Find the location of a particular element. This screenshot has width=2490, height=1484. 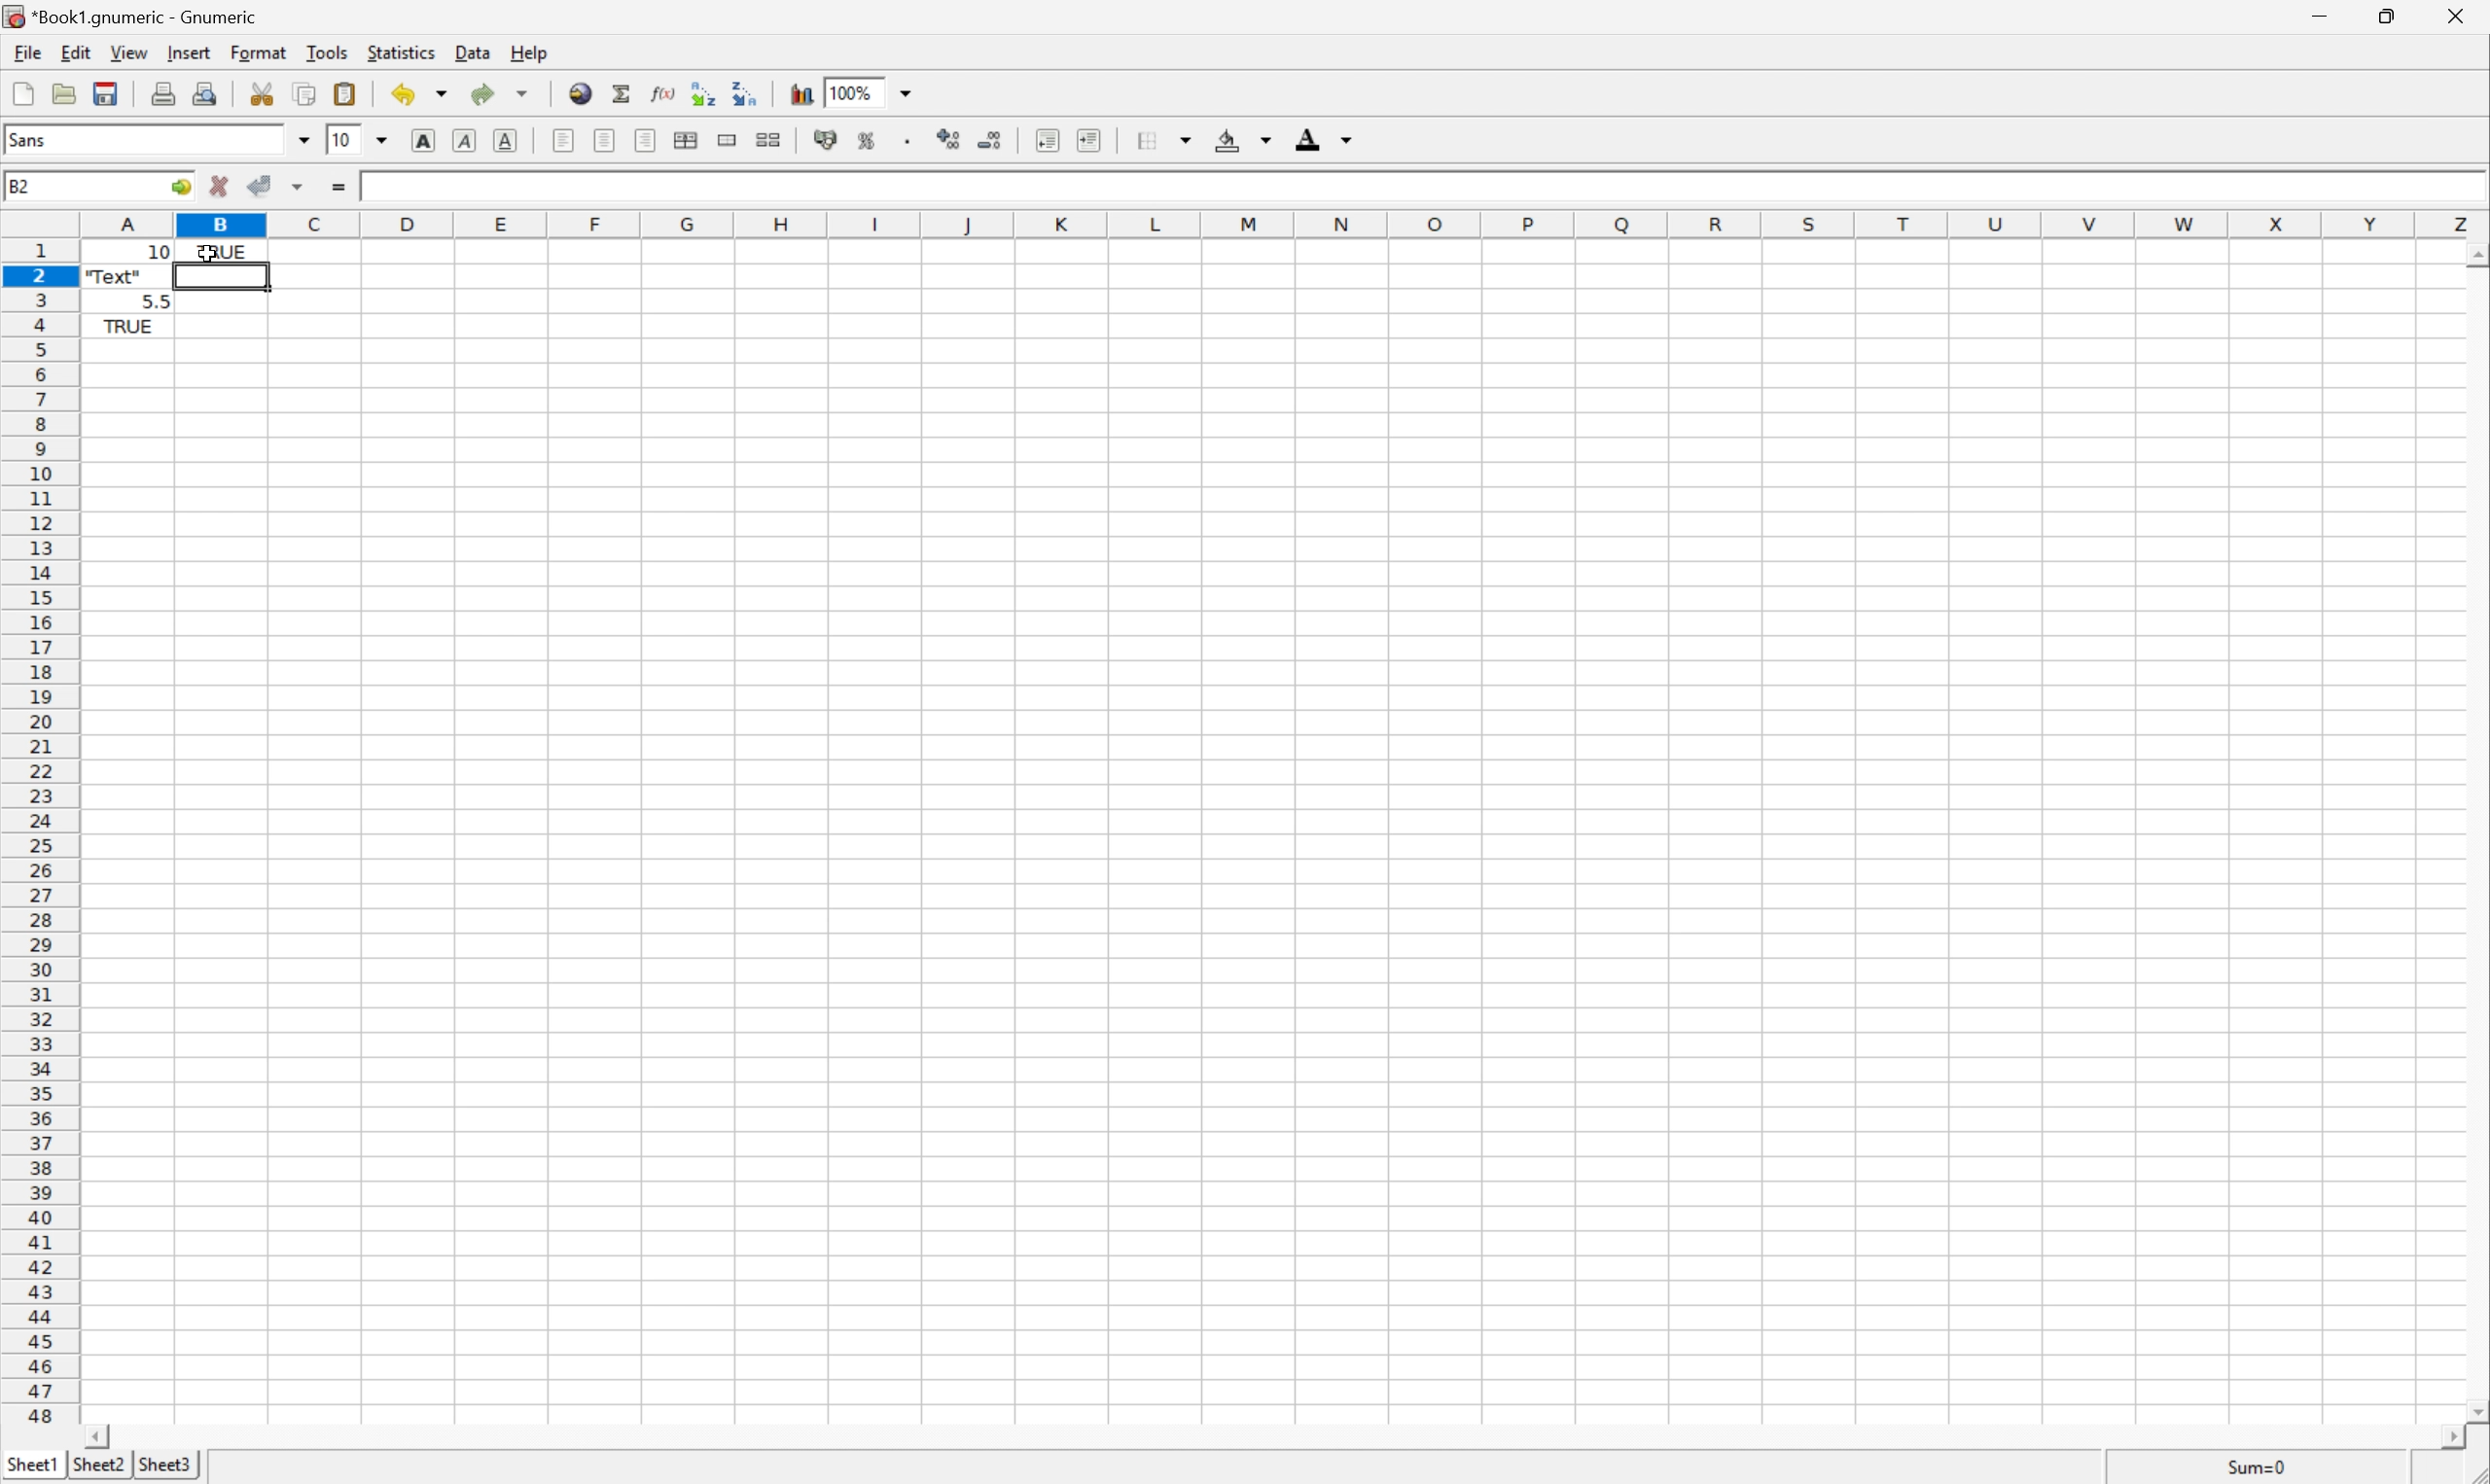

Accept changes is located at coordinates (263, 183).